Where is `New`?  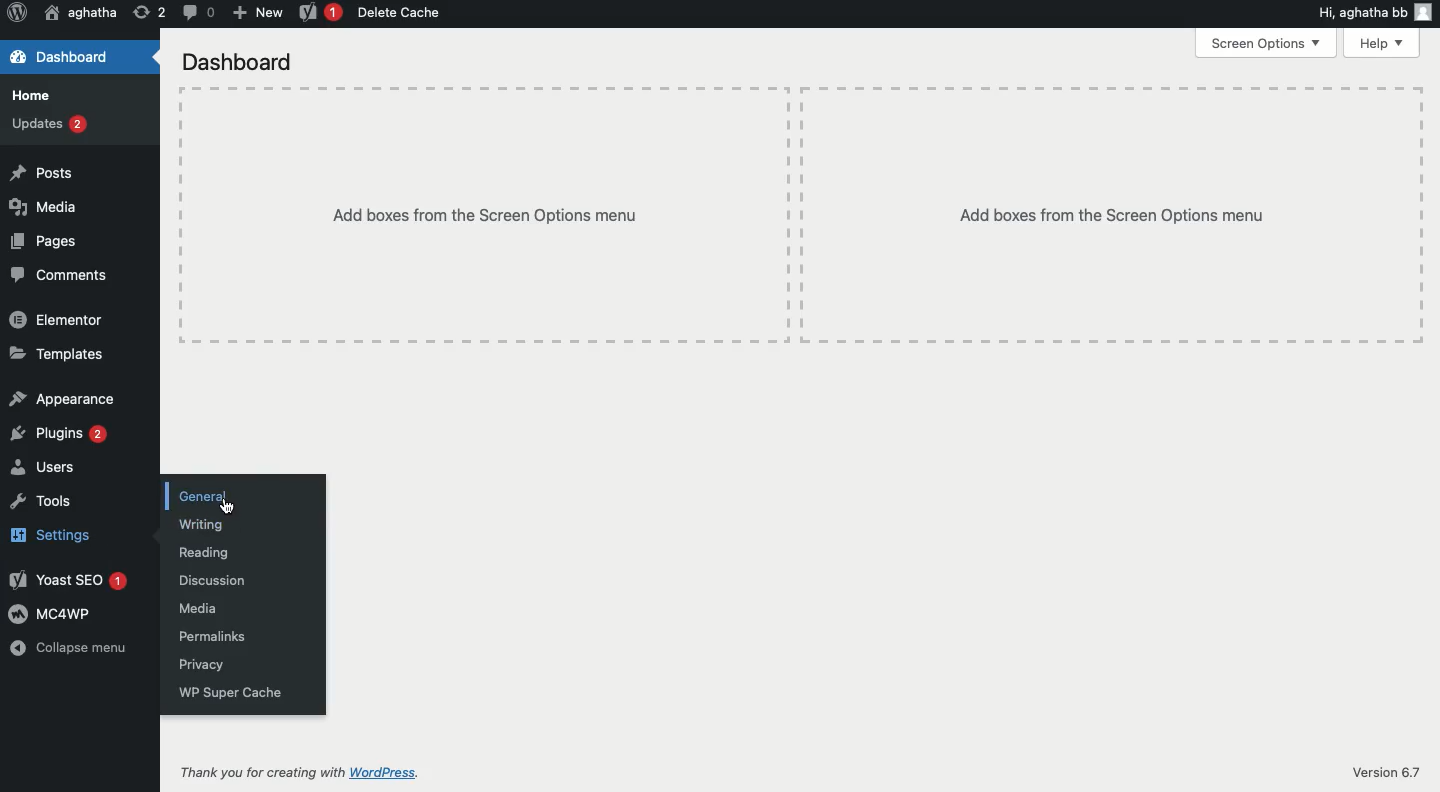
New is located at coordinates (255, 13).